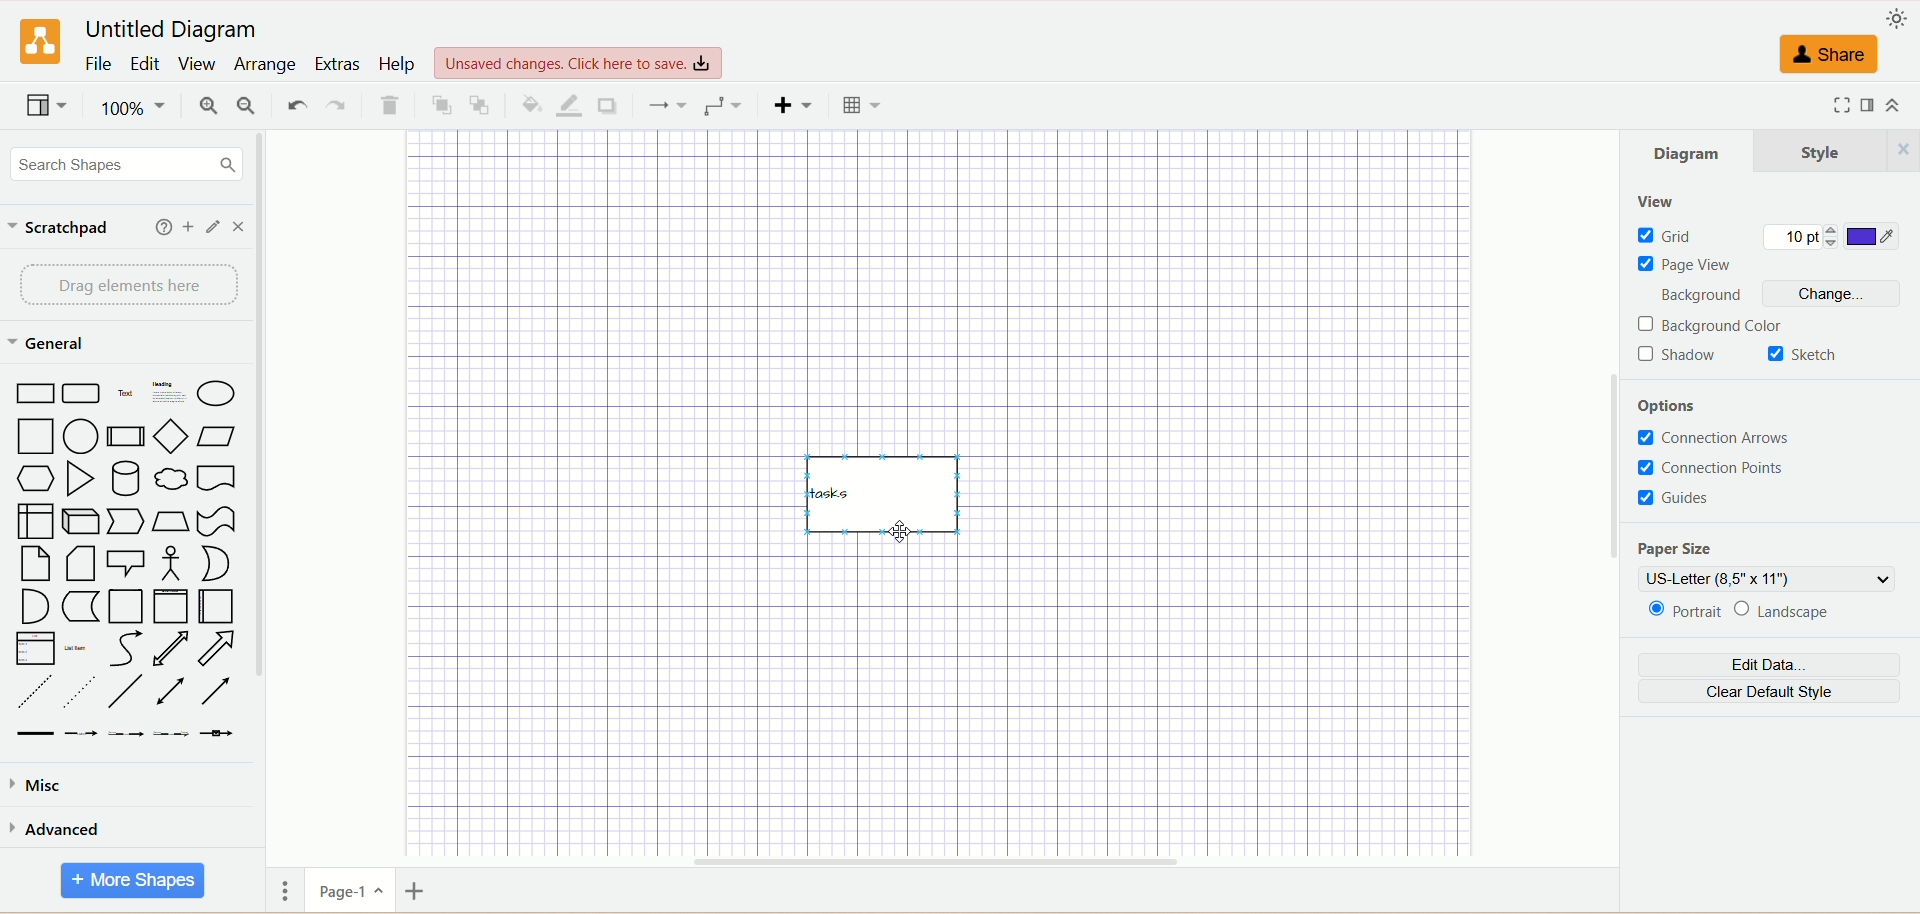 The height and width of the screenshot is (914, 1920). I want to click on Divided Bar, so click(127, 437).